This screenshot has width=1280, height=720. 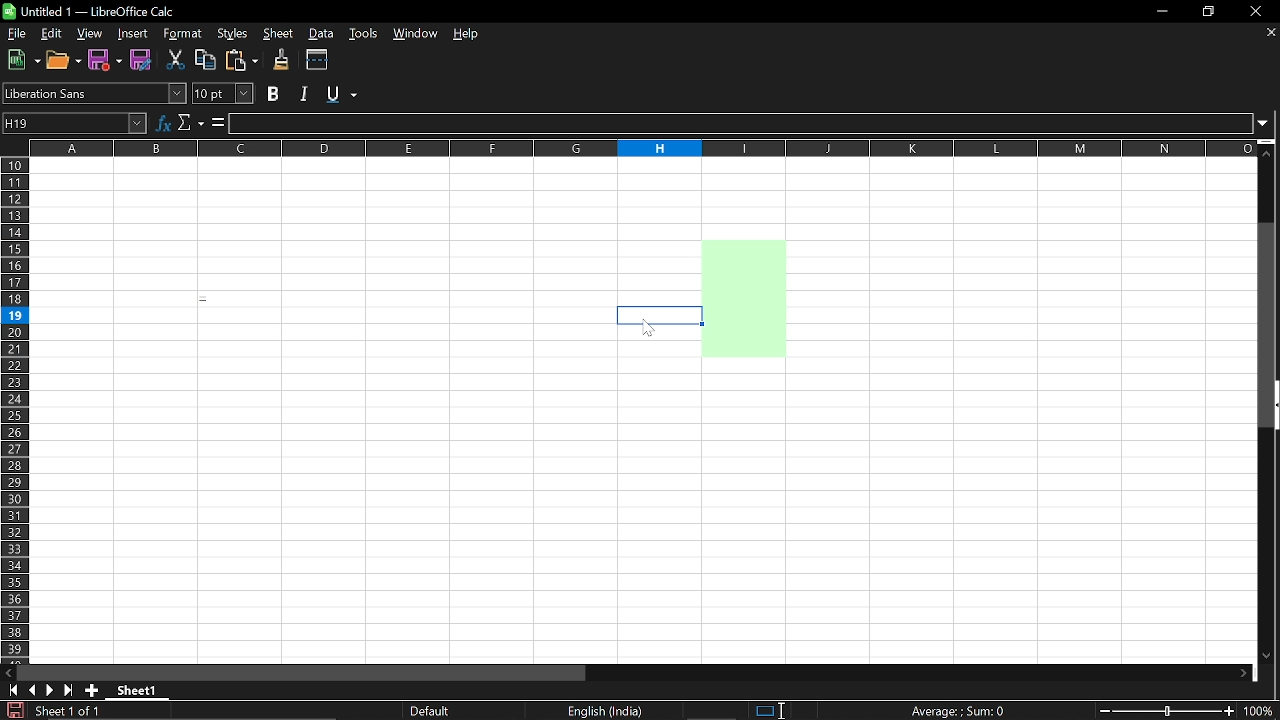 What do you see at coordinates (1269, 152) in the screenshot?
I see `Move up` at bounding box center [1269, 152].